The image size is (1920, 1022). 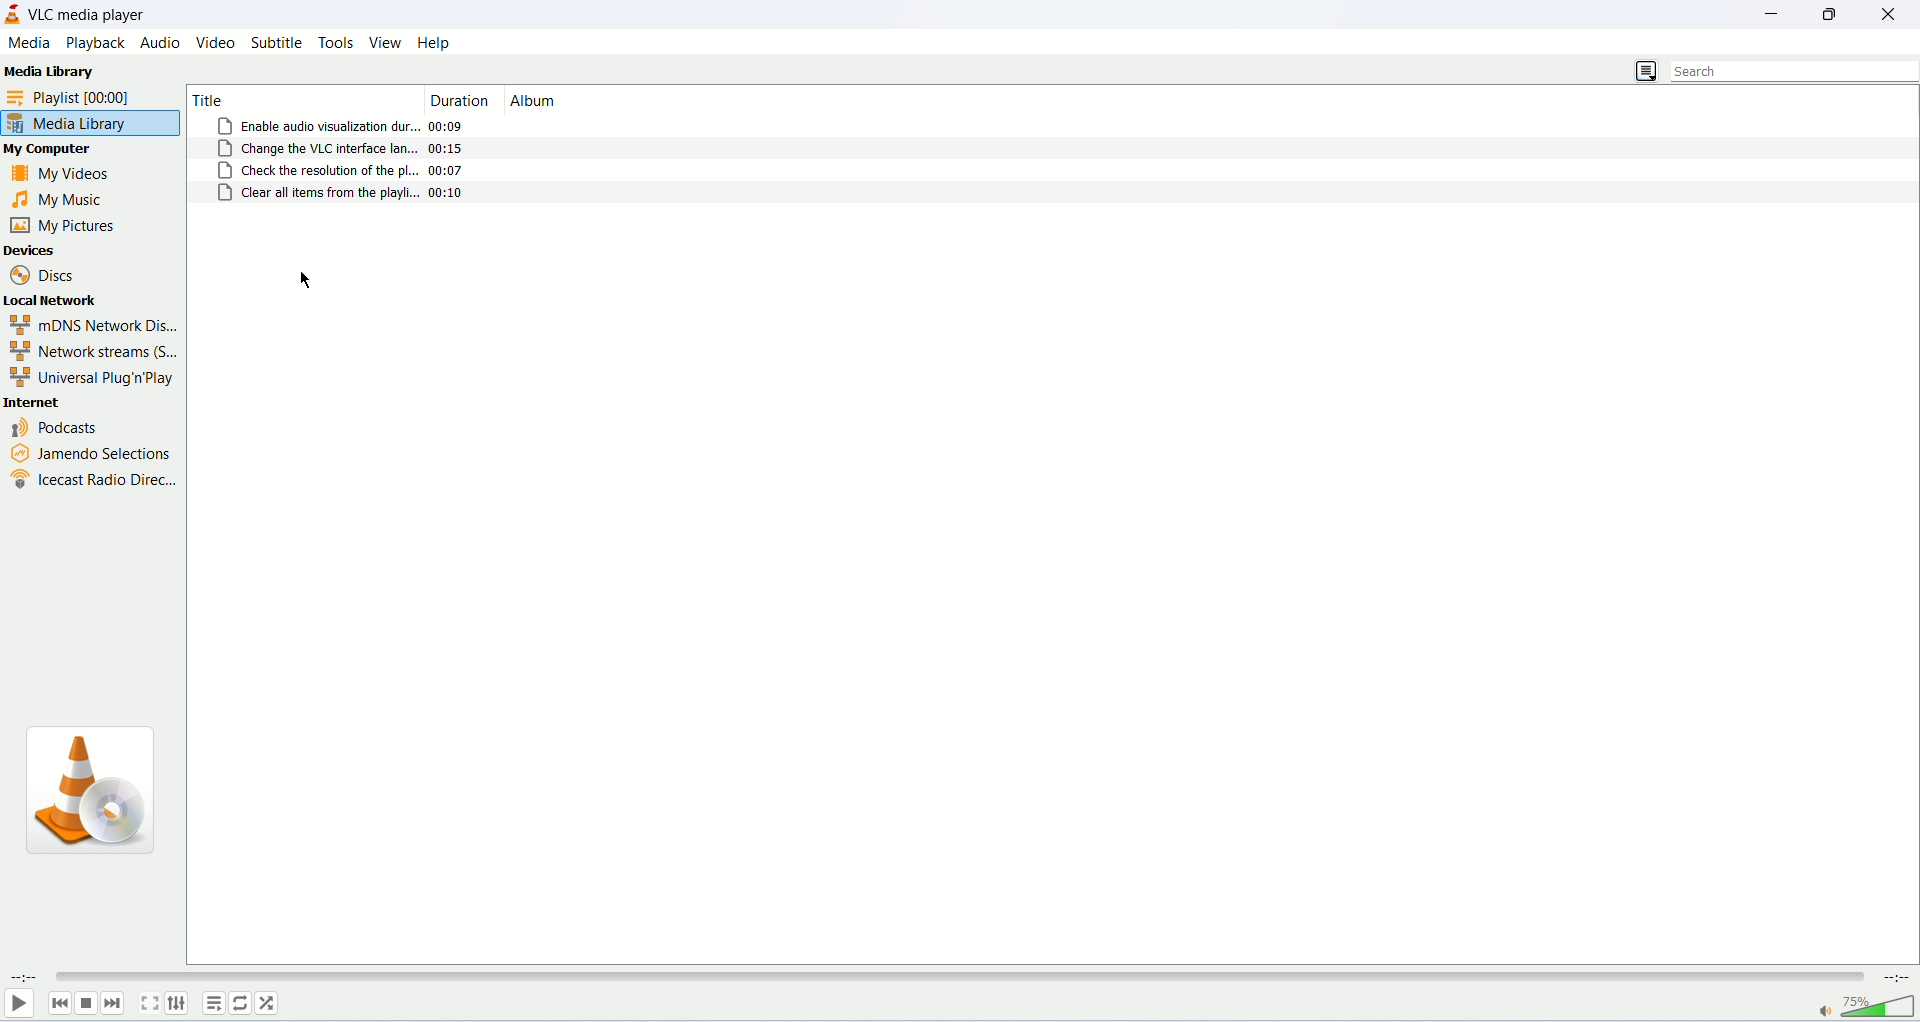 I want to click on file: Enable audio visualization dur... 00:09, so click(x=340, y=126).